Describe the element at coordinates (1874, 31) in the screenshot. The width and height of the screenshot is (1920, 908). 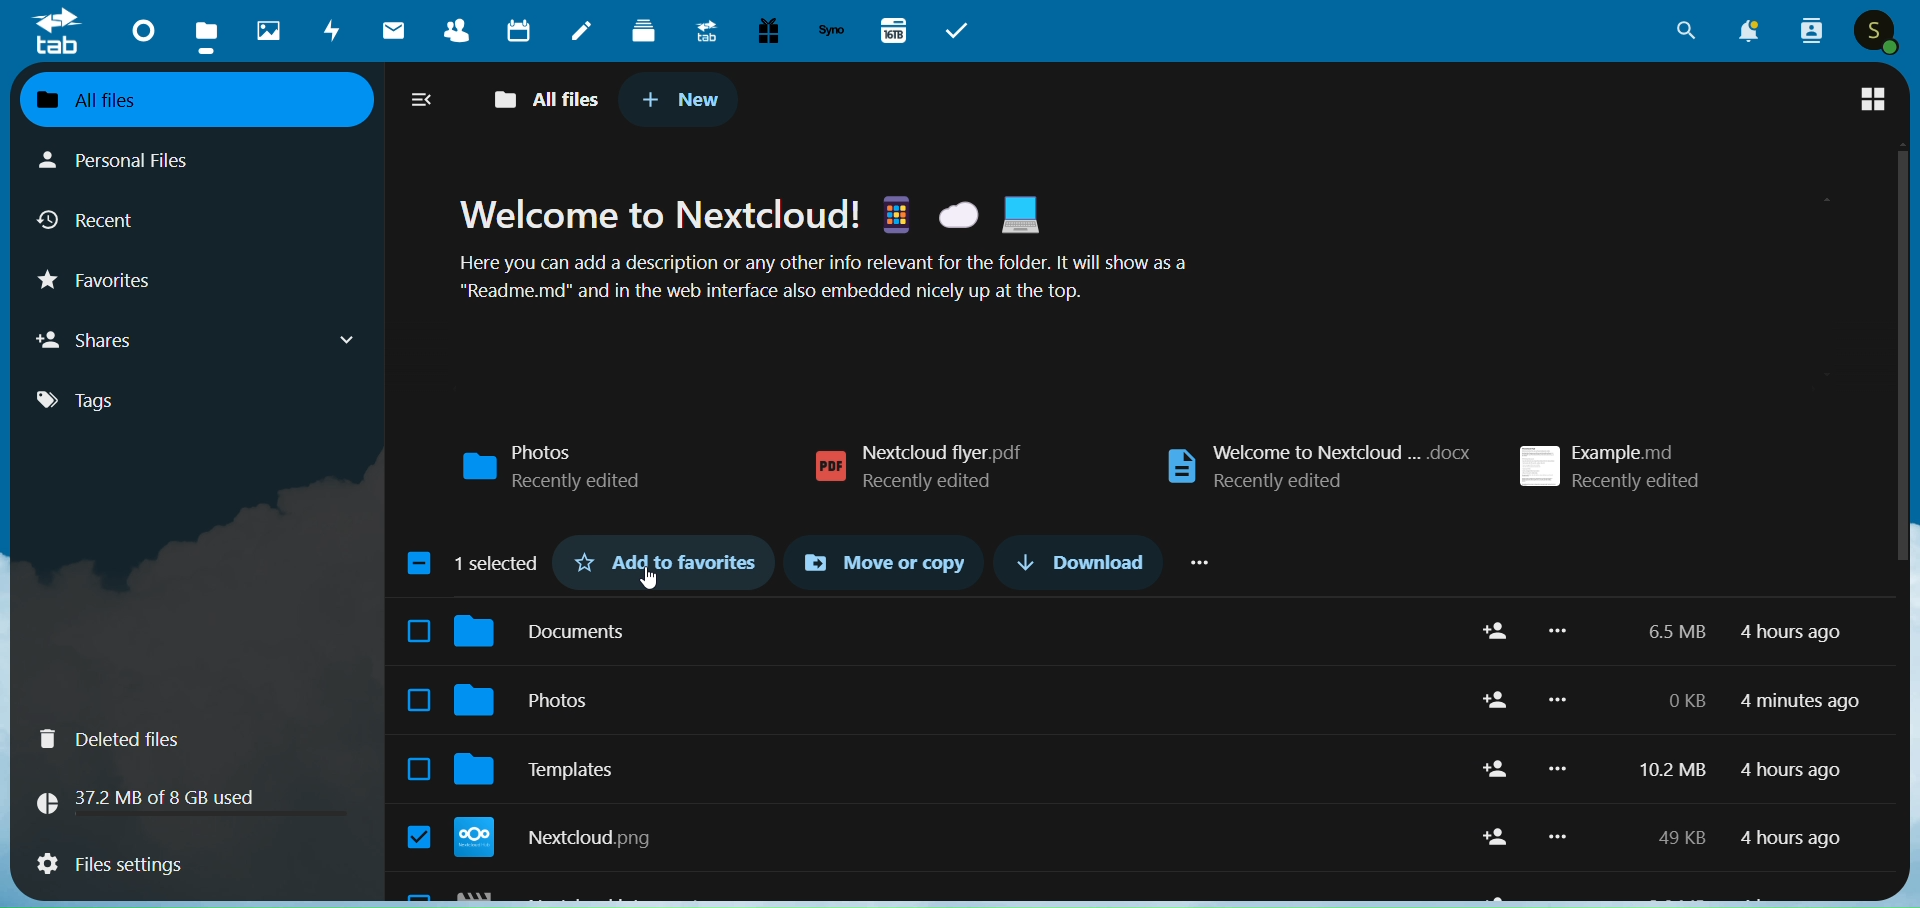
I see `user` at that location.